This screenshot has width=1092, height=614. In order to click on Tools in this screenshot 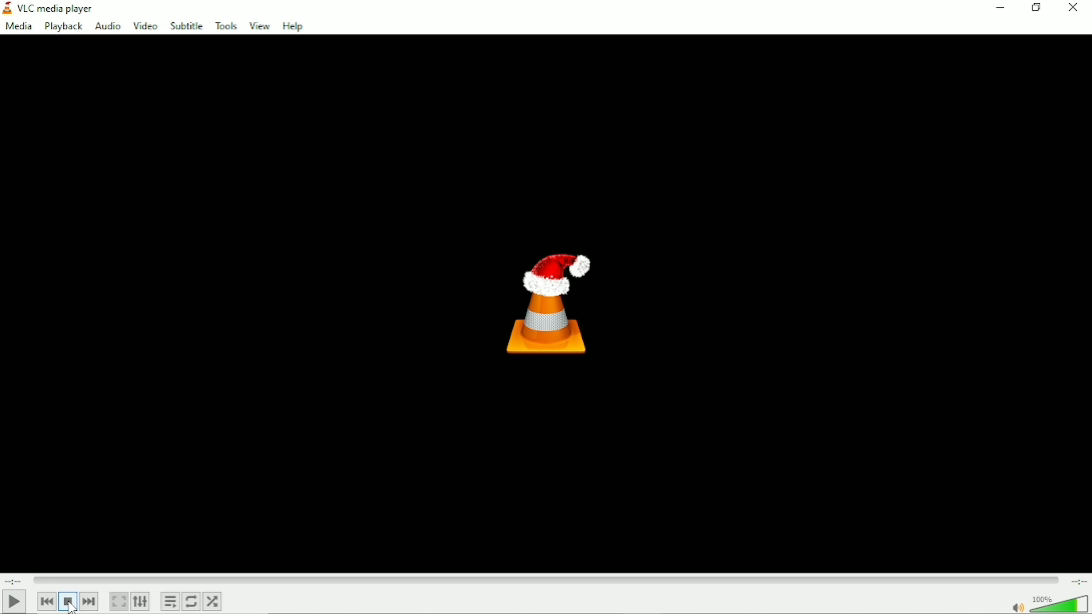, I will do `click(225, 26)`.